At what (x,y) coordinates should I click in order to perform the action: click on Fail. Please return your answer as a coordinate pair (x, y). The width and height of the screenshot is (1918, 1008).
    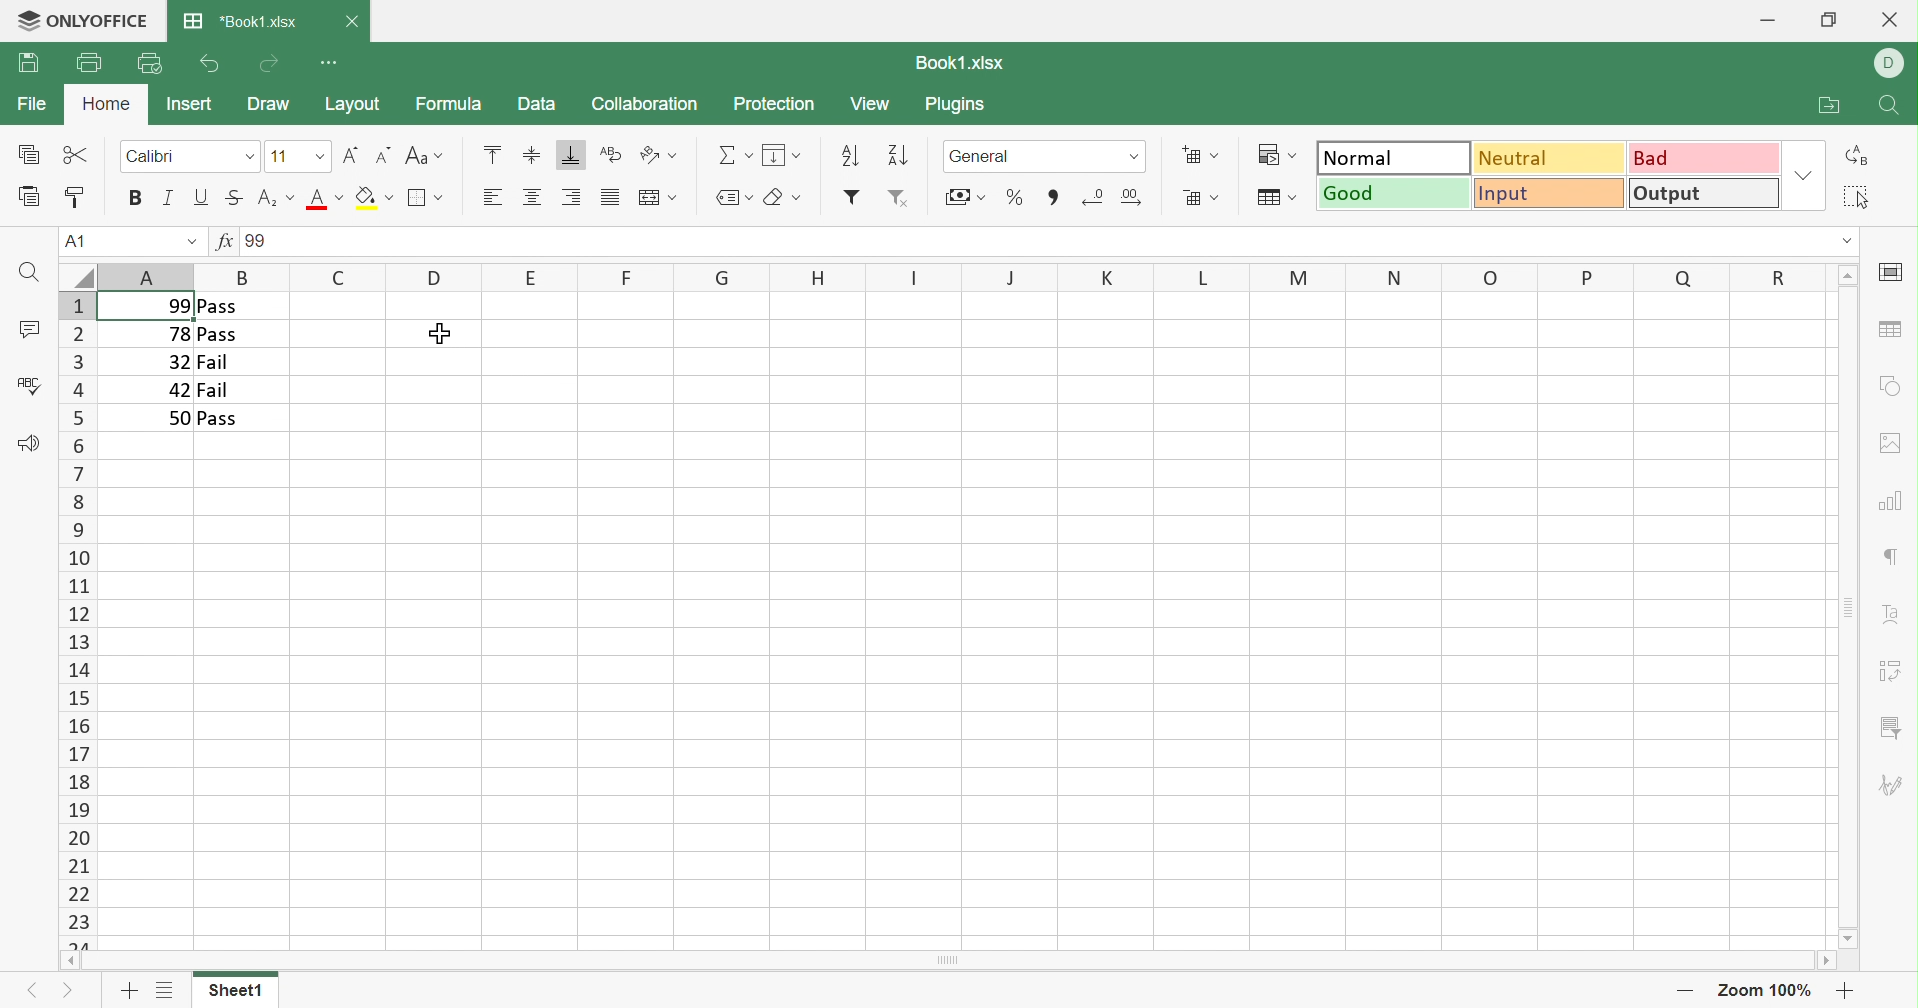
    Looking at the image, I should click on (216, 390).